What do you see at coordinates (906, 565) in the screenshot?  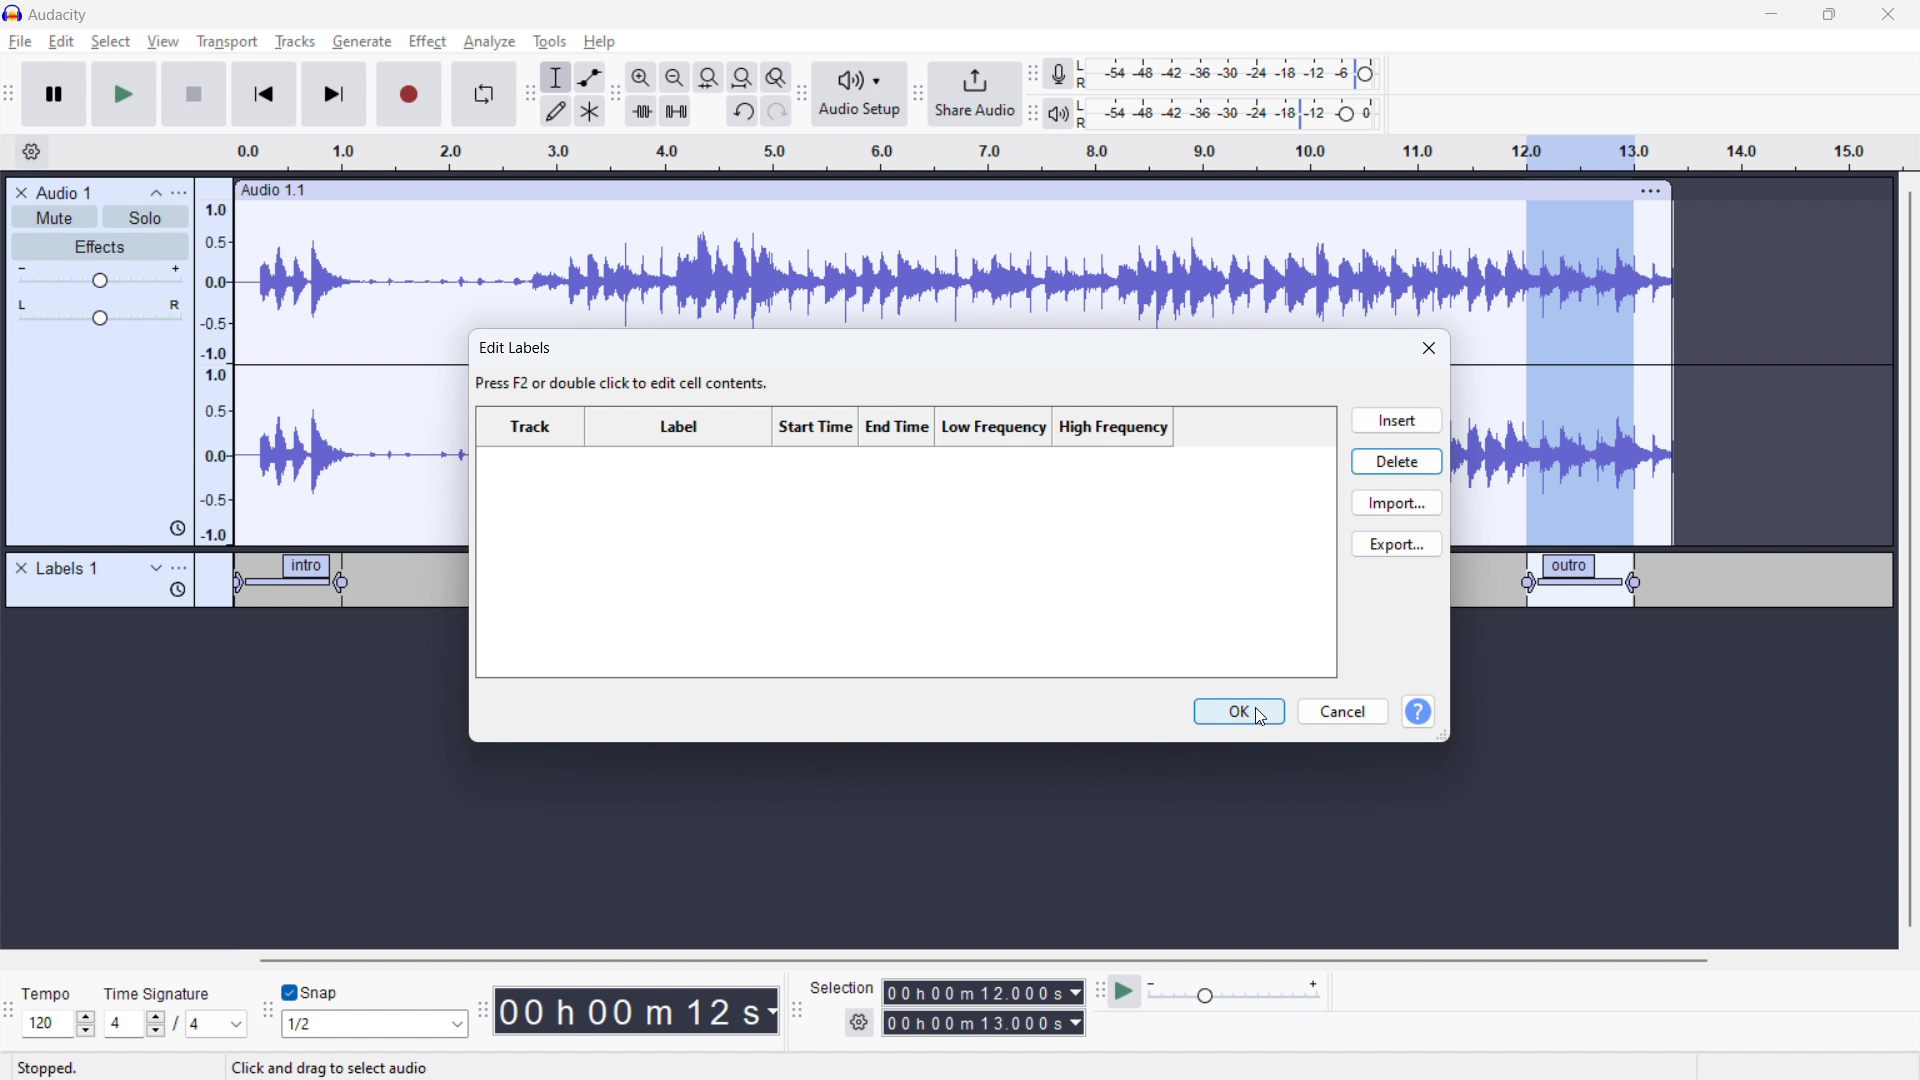 I see `all labels removed` at bounding box center [906, 565].